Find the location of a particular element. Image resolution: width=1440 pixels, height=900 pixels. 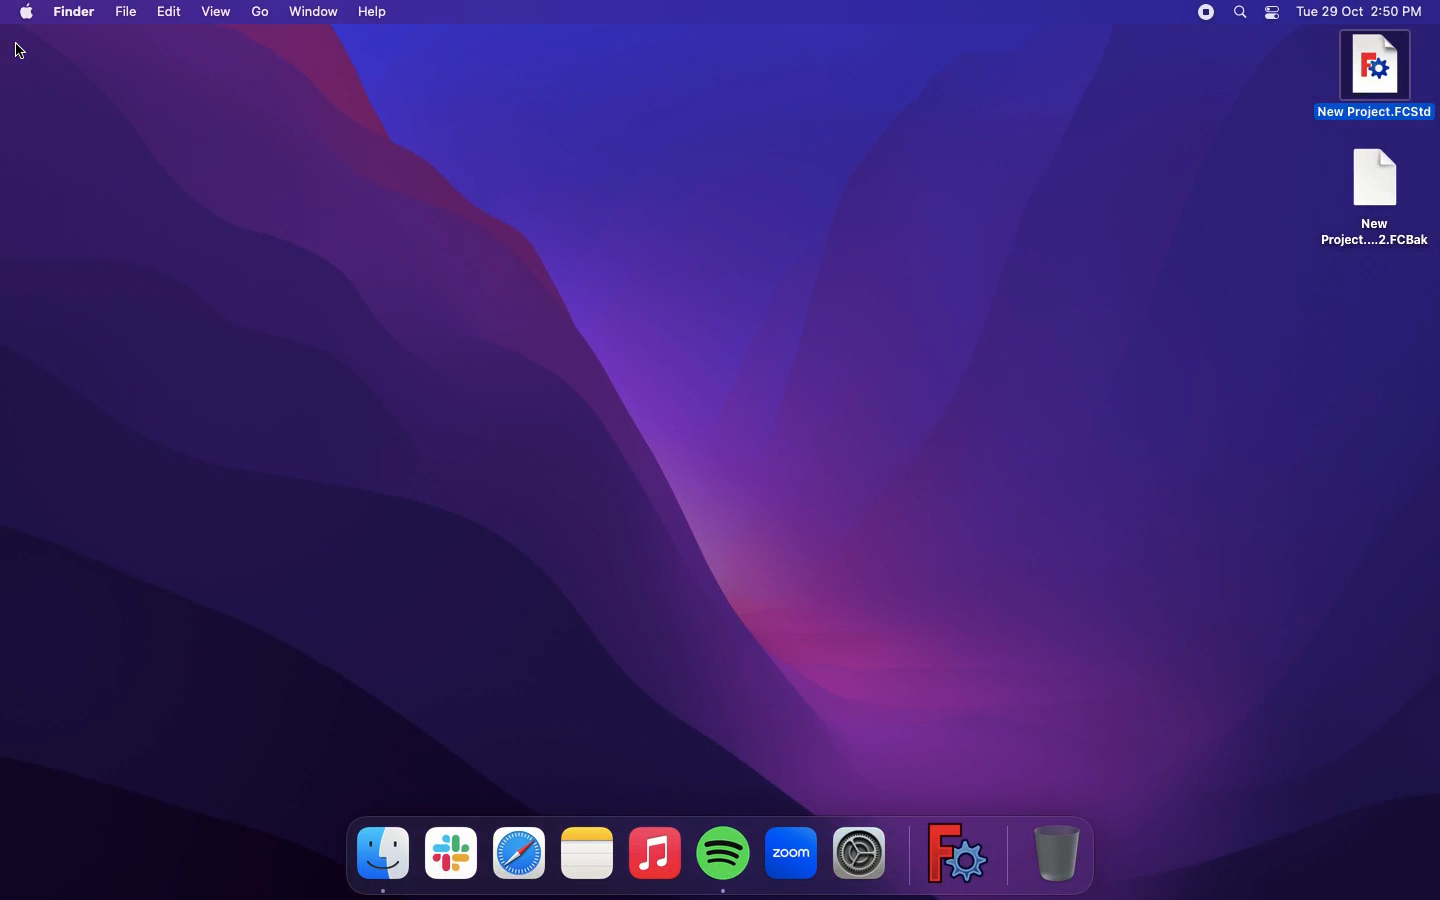

Search is located at coordinates (1243, 13).